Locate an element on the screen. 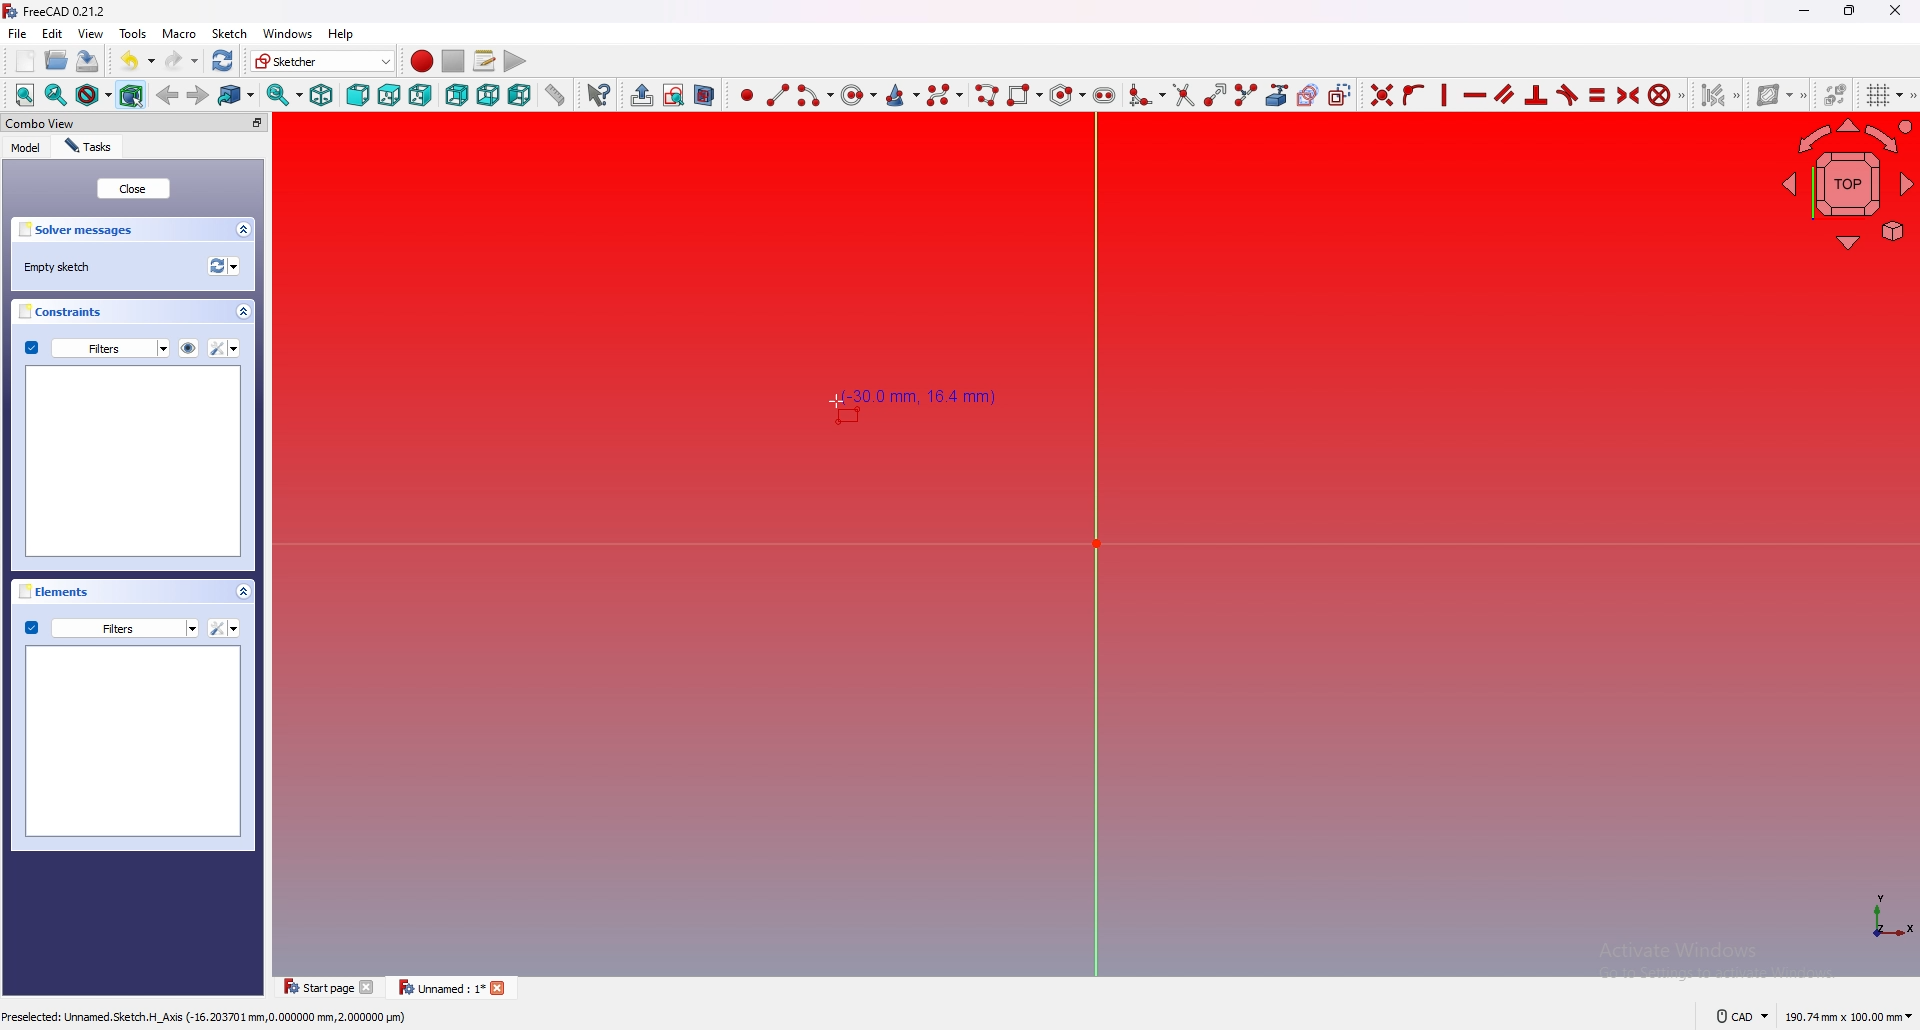  freecad is located at coordinates (59, 11).